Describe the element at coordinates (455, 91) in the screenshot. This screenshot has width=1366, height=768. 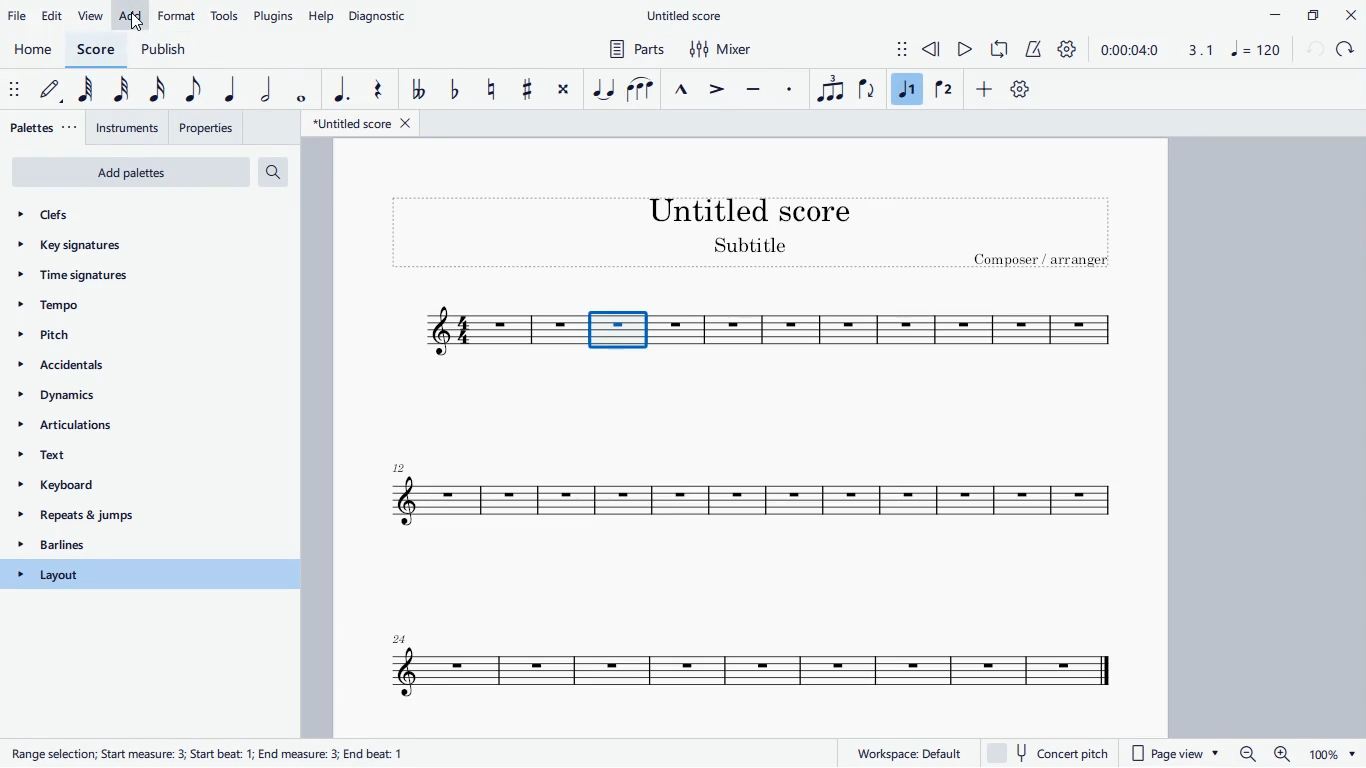
I see `toggle flat` at that location.